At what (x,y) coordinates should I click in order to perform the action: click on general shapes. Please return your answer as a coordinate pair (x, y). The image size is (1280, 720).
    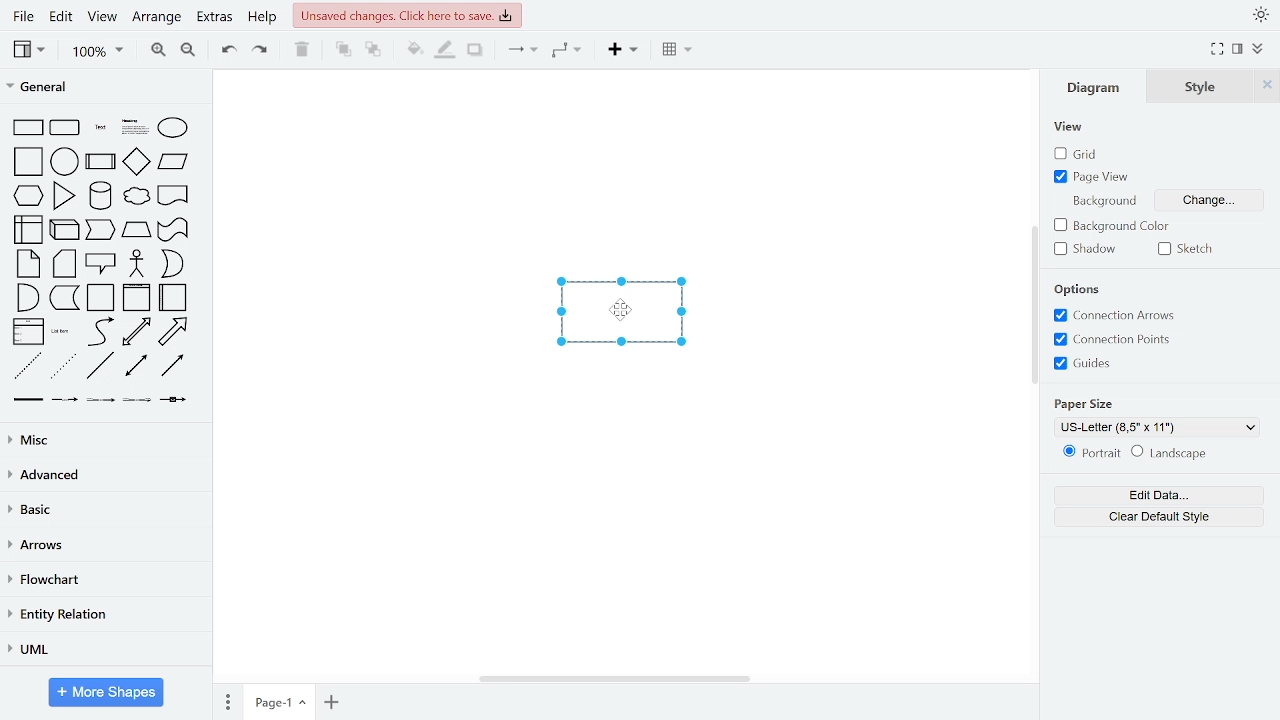
    Looking at the image, I should click on (64, 230).